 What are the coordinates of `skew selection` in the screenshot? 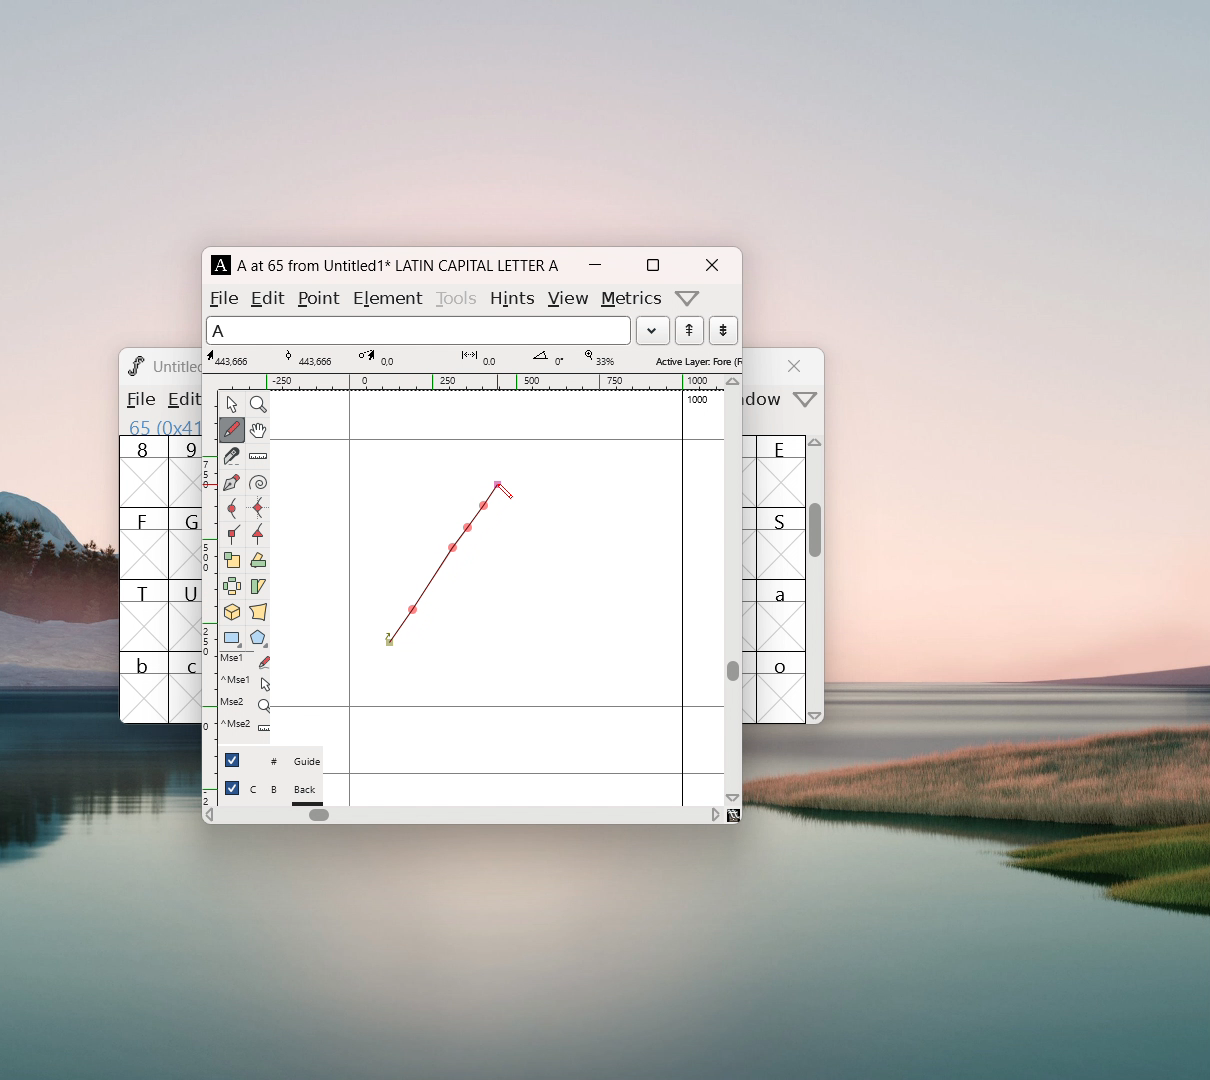 It's located at (257, 588).